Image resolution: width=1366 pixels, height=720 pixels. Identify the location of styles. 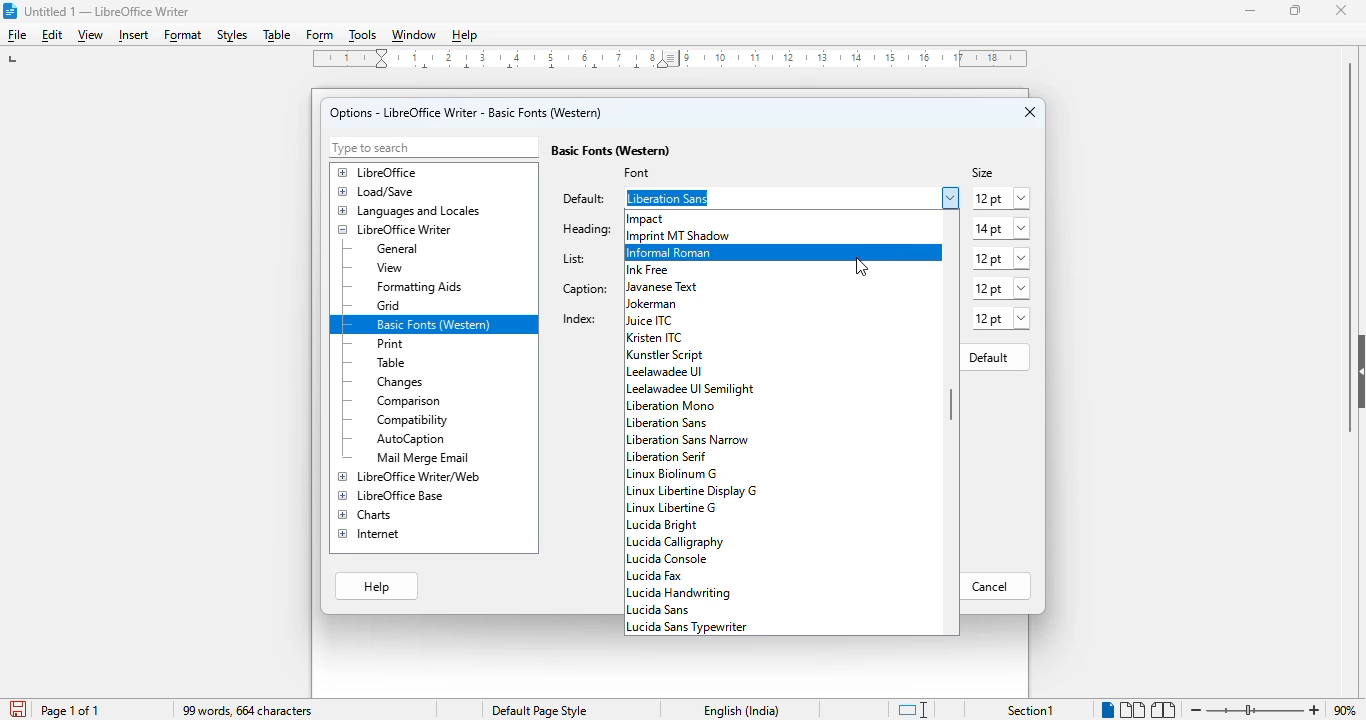
(233, 36).